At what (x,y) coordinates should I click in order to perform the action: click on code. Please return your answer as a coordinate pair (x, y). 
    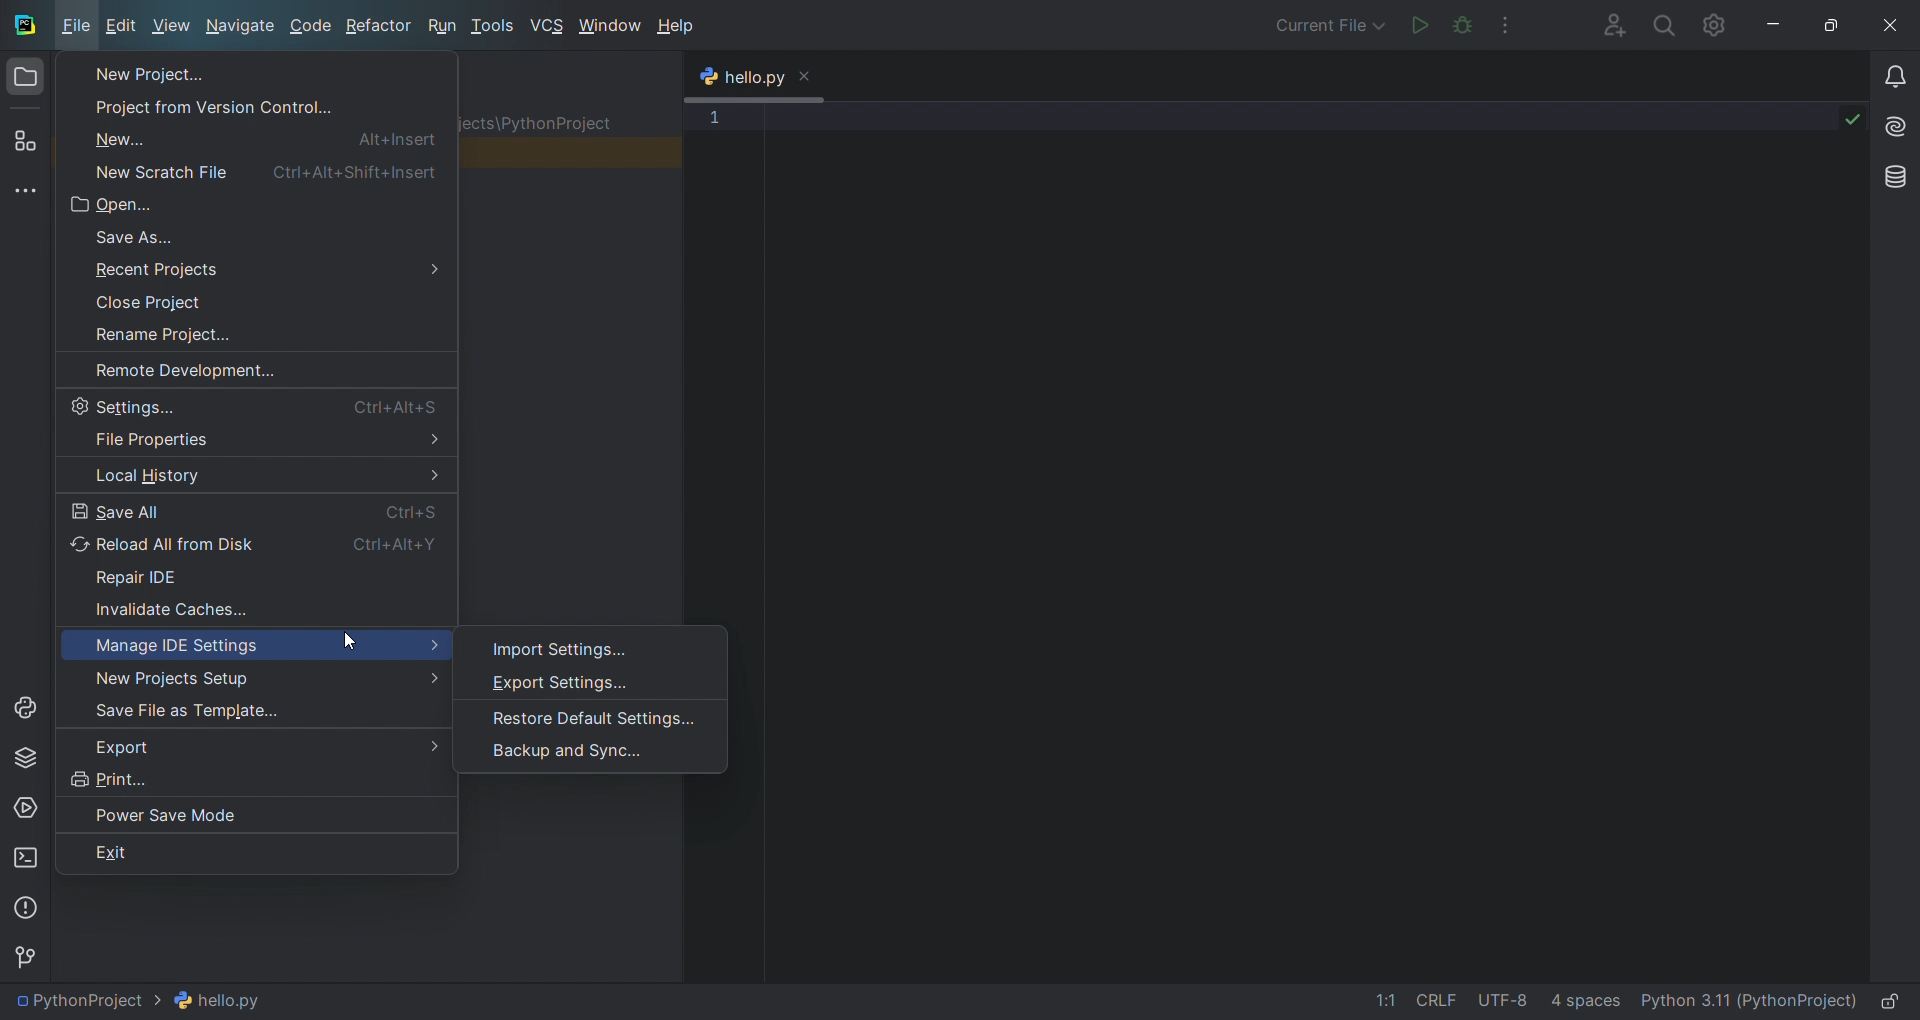
    Looking at the image, I should click on (312, 26).